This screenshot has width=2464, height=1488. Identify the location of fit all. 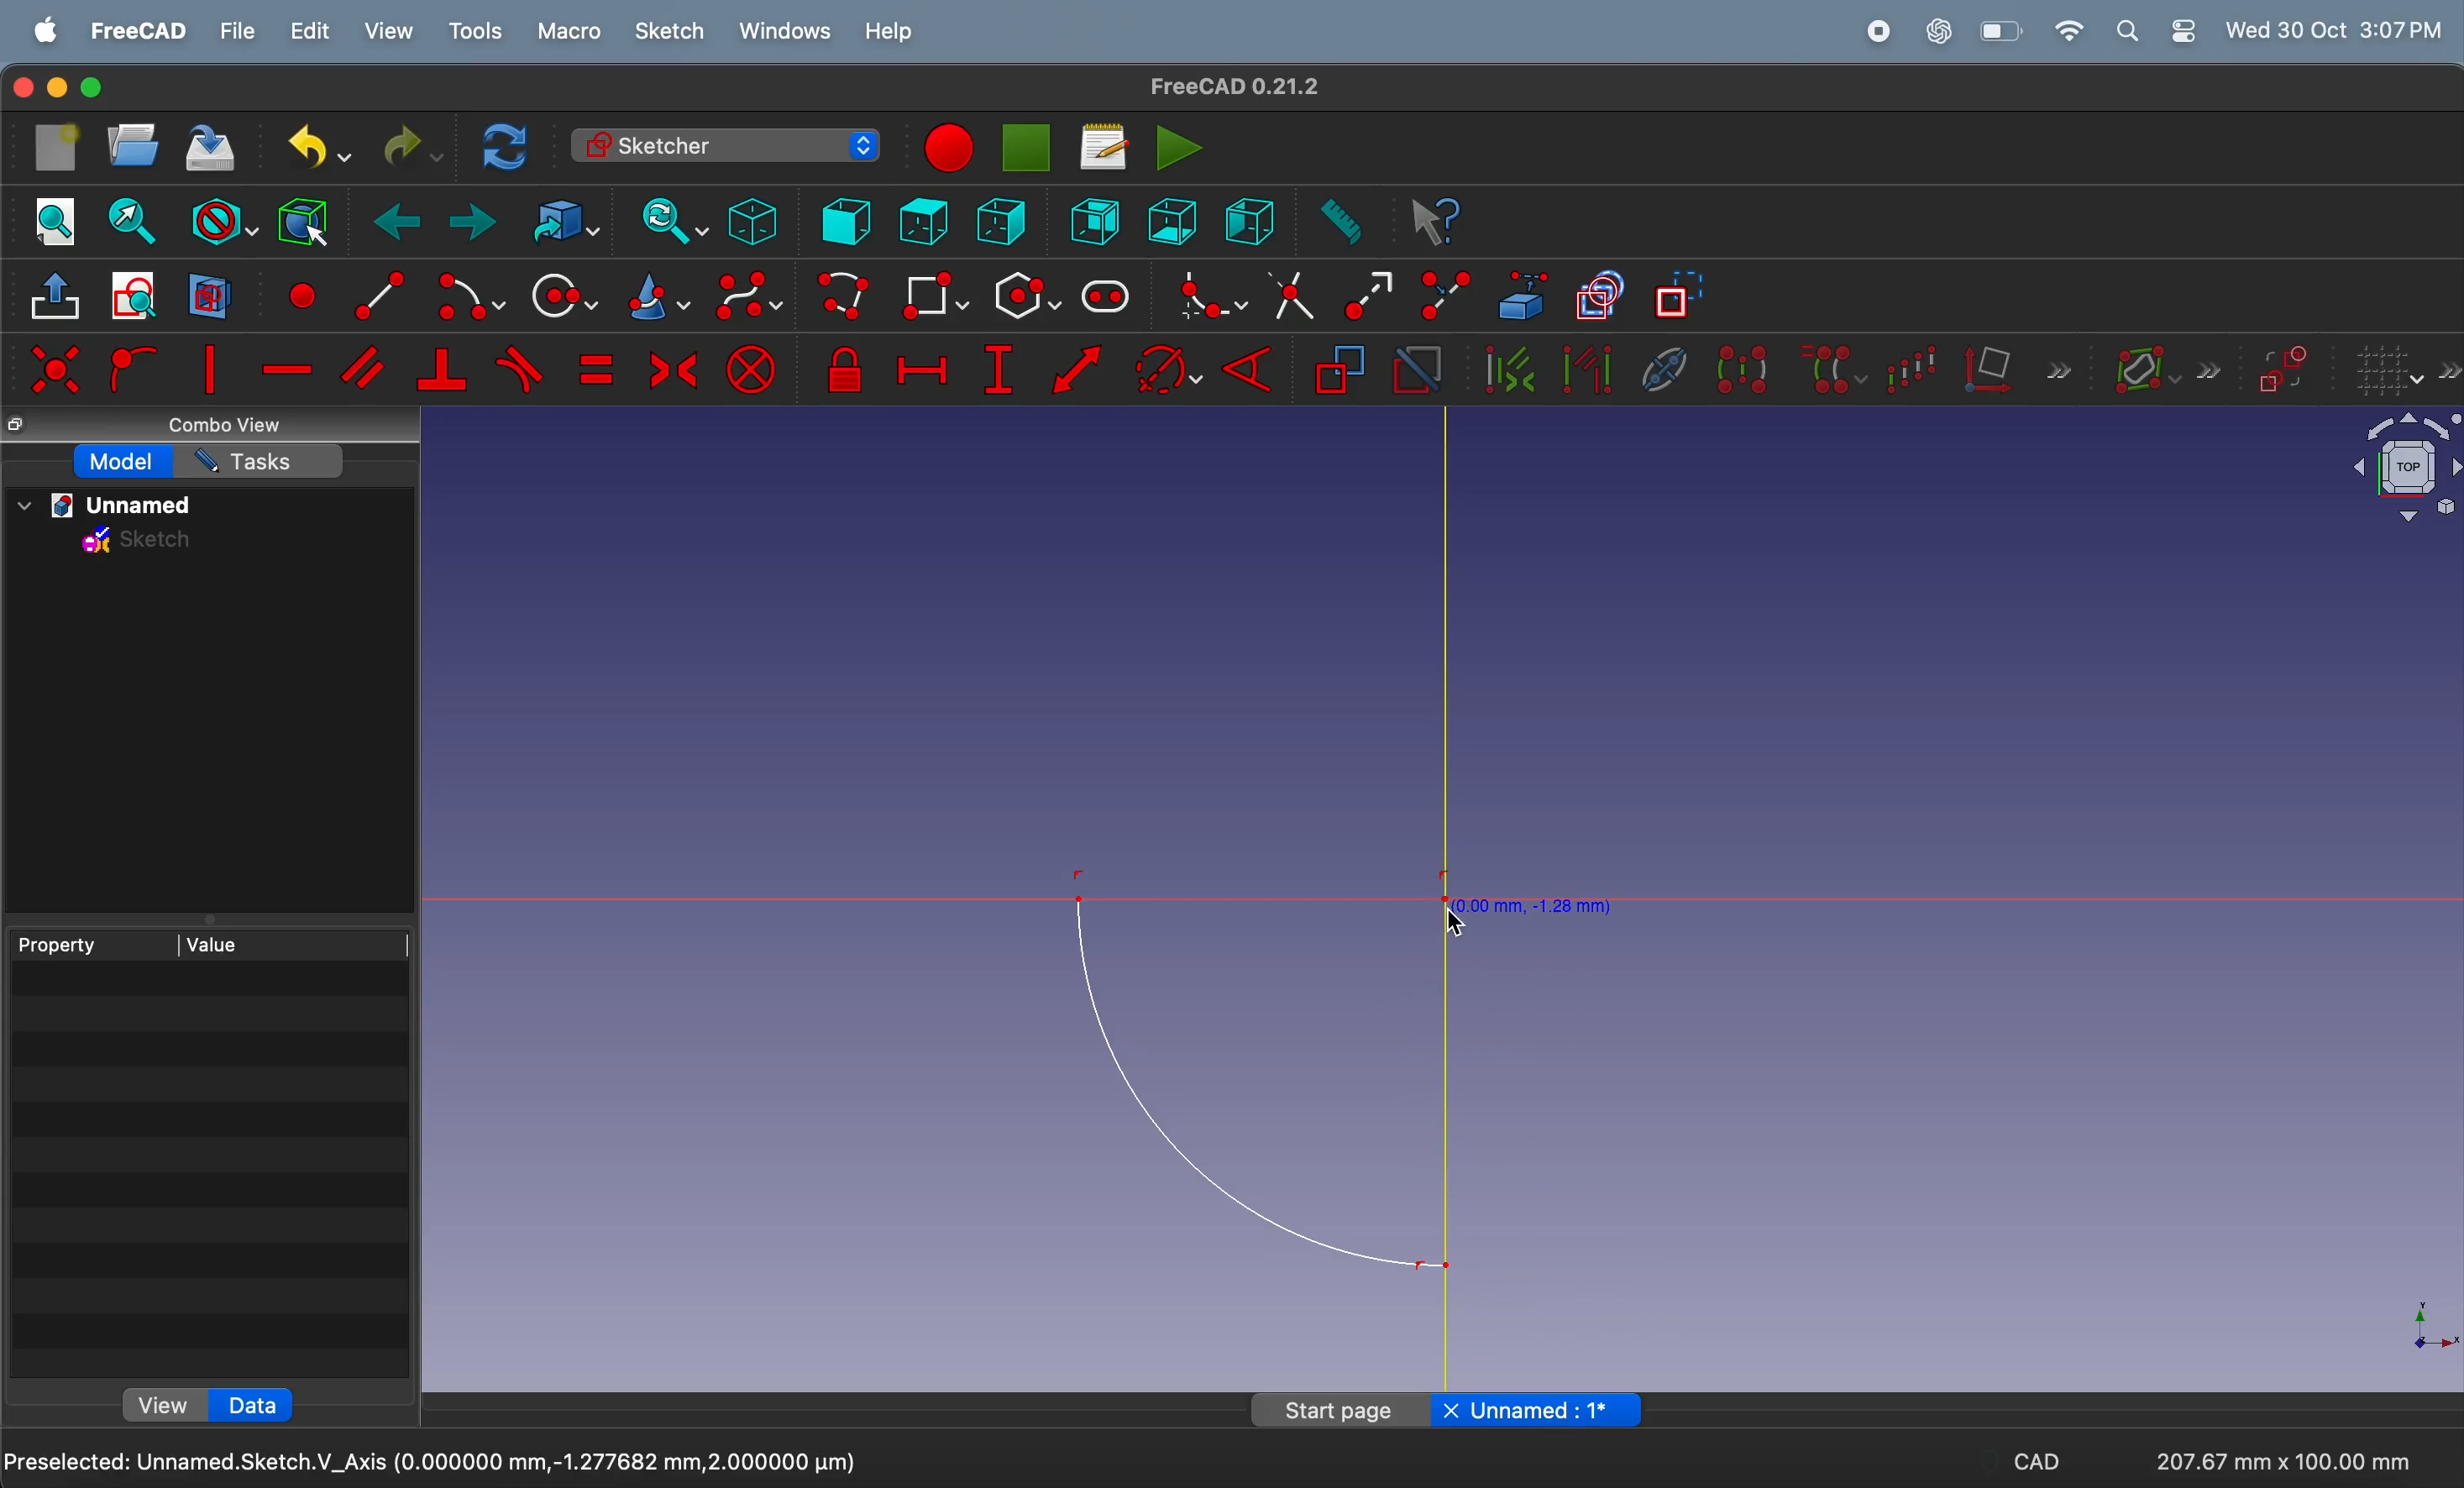
(56, 219).